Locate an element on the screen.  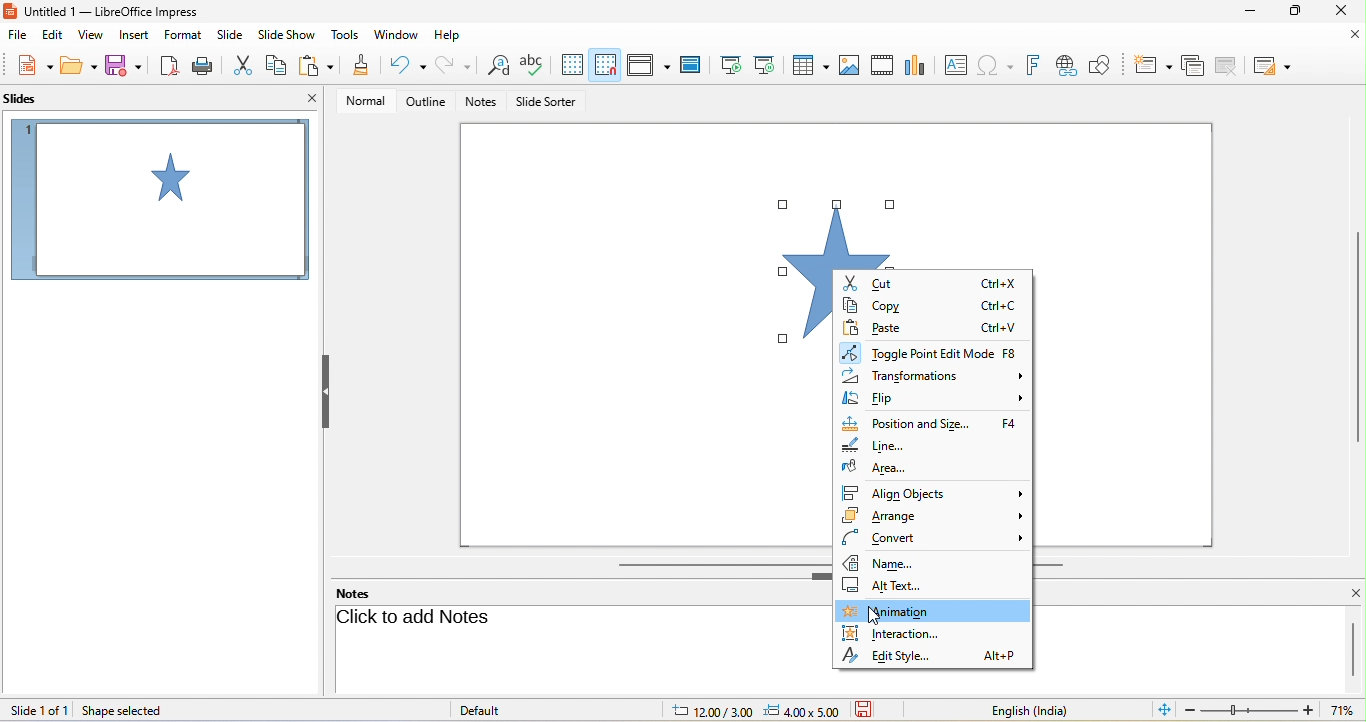
alt text is located at coordinates (897, 586).